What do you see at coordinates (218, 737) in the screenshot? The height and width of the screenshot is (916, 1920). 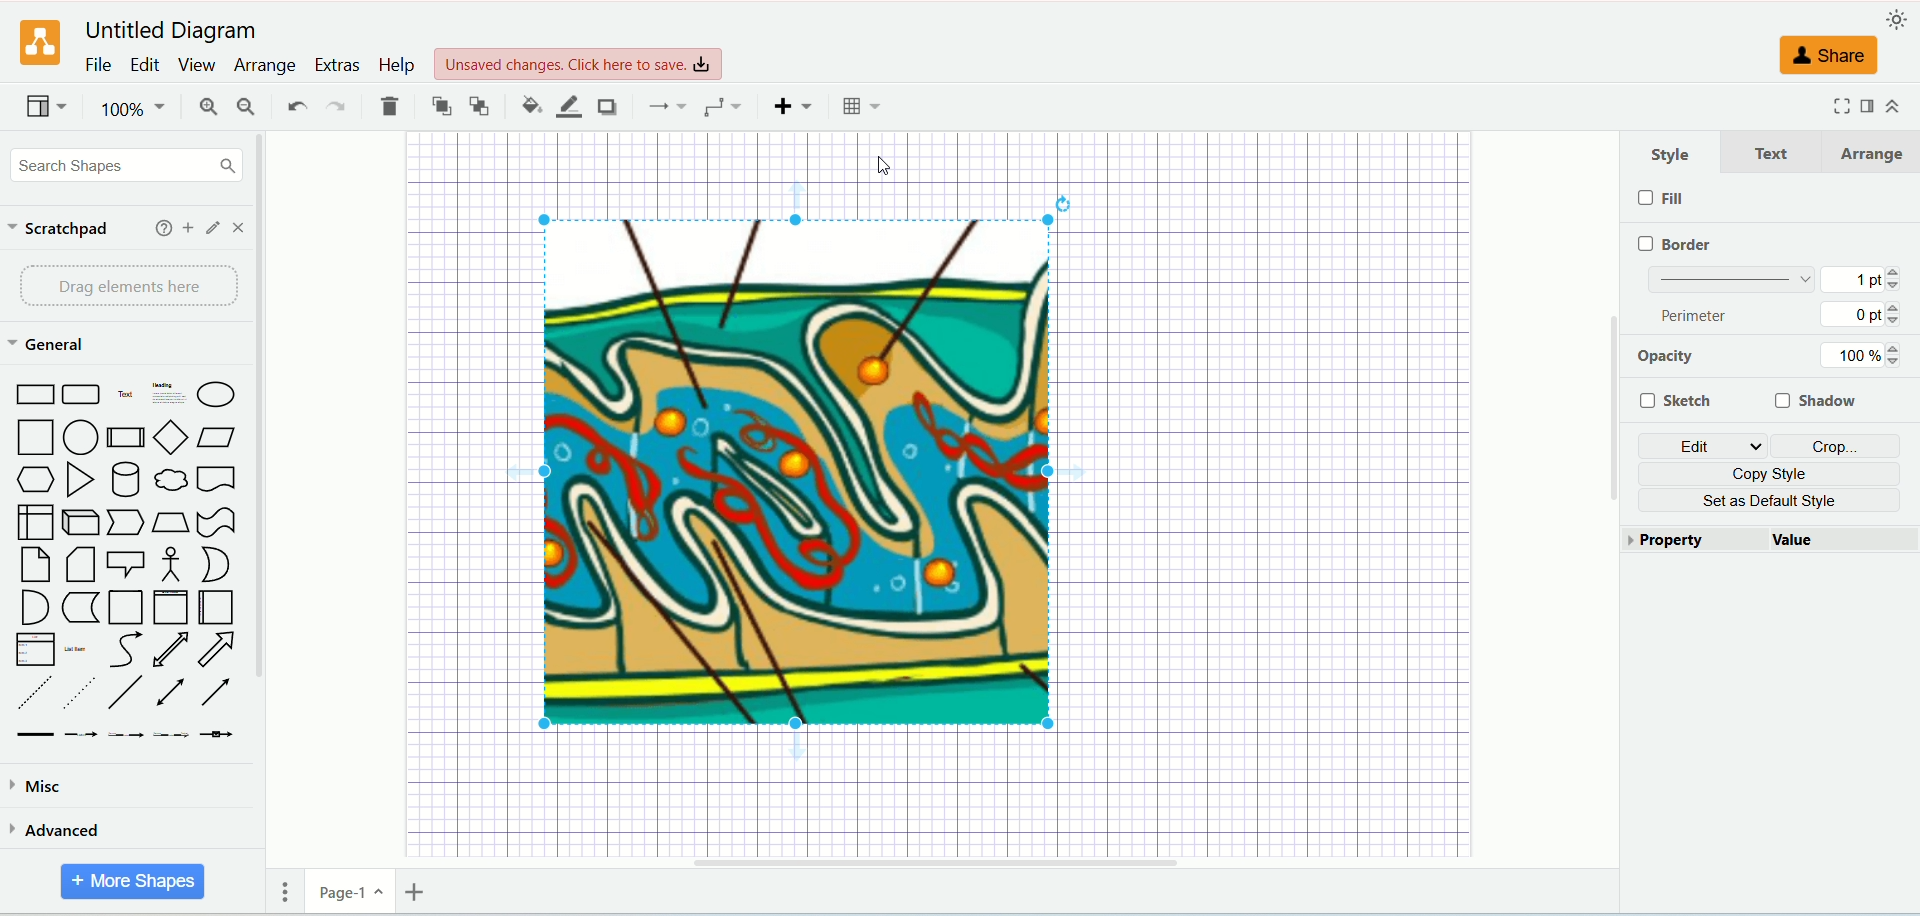 I see `Connector with Icon Symbol` at bounding box center [218, 737].